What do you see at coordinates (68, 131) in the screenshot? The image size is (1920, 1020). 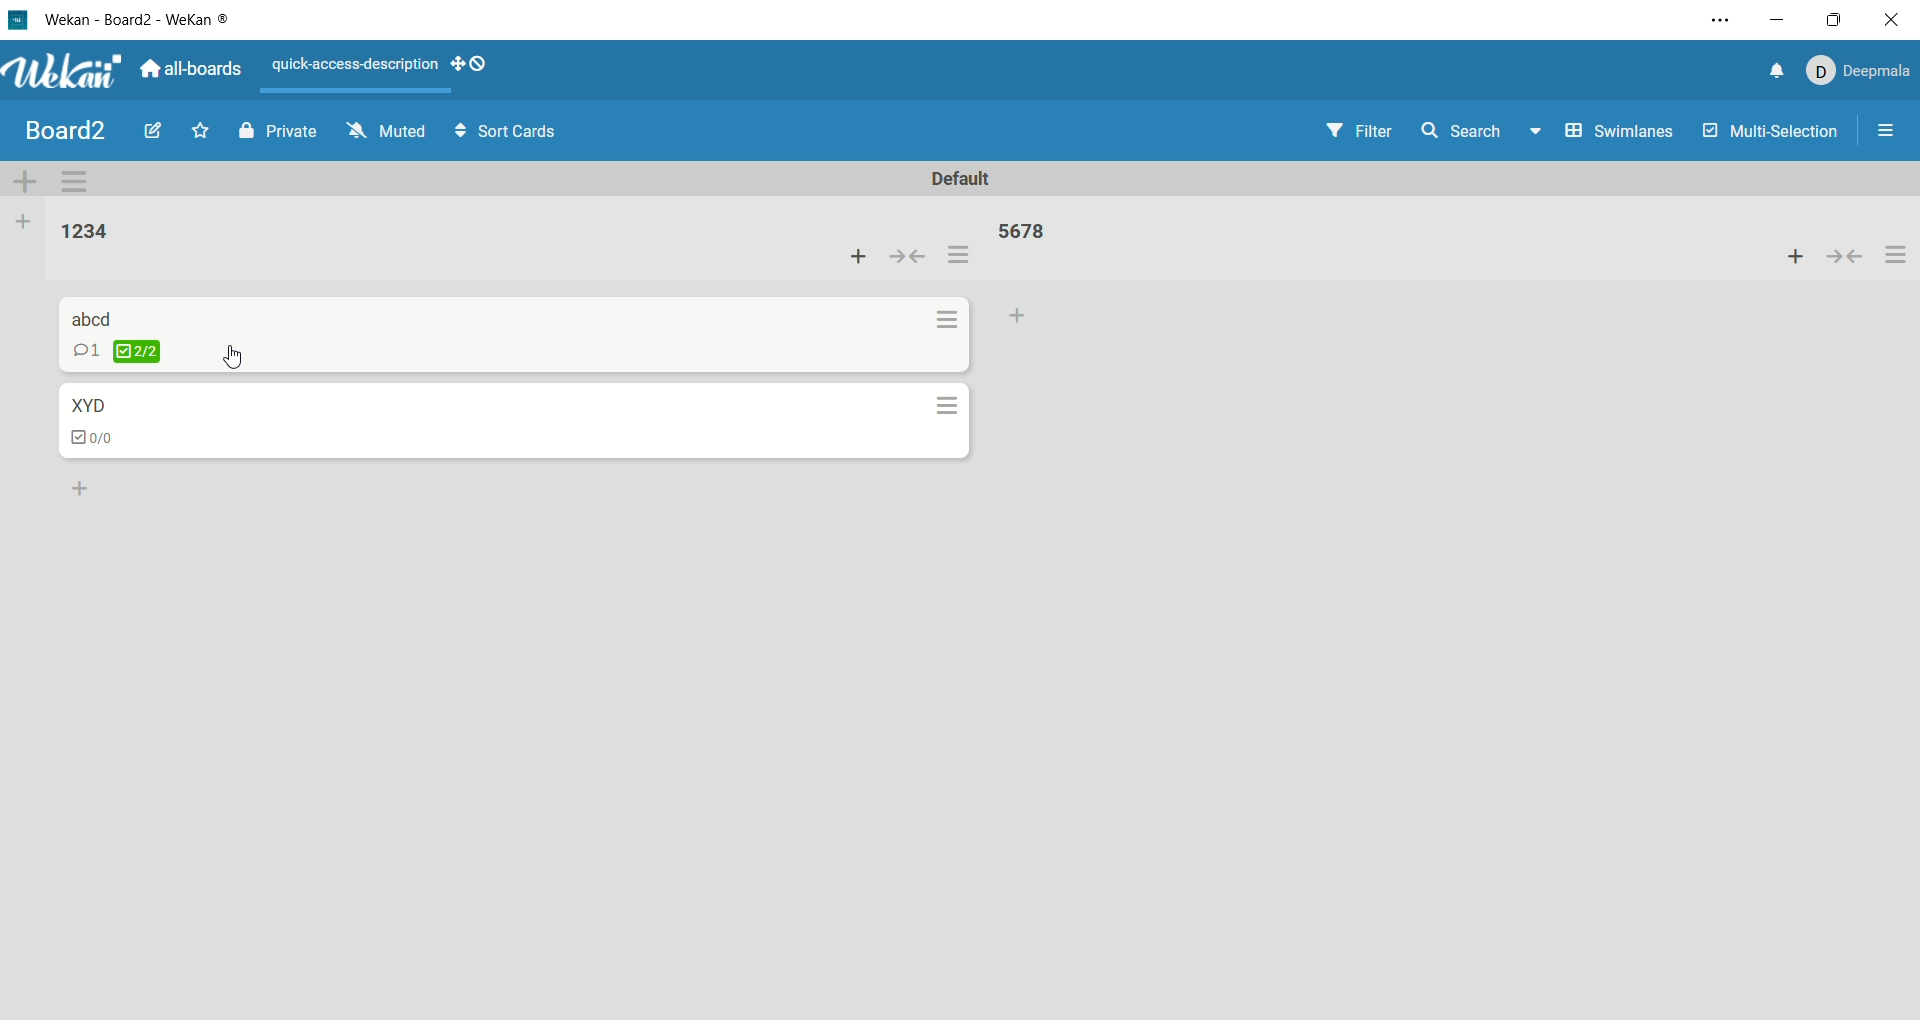 I see `board title` at bounding box center [68, 131].